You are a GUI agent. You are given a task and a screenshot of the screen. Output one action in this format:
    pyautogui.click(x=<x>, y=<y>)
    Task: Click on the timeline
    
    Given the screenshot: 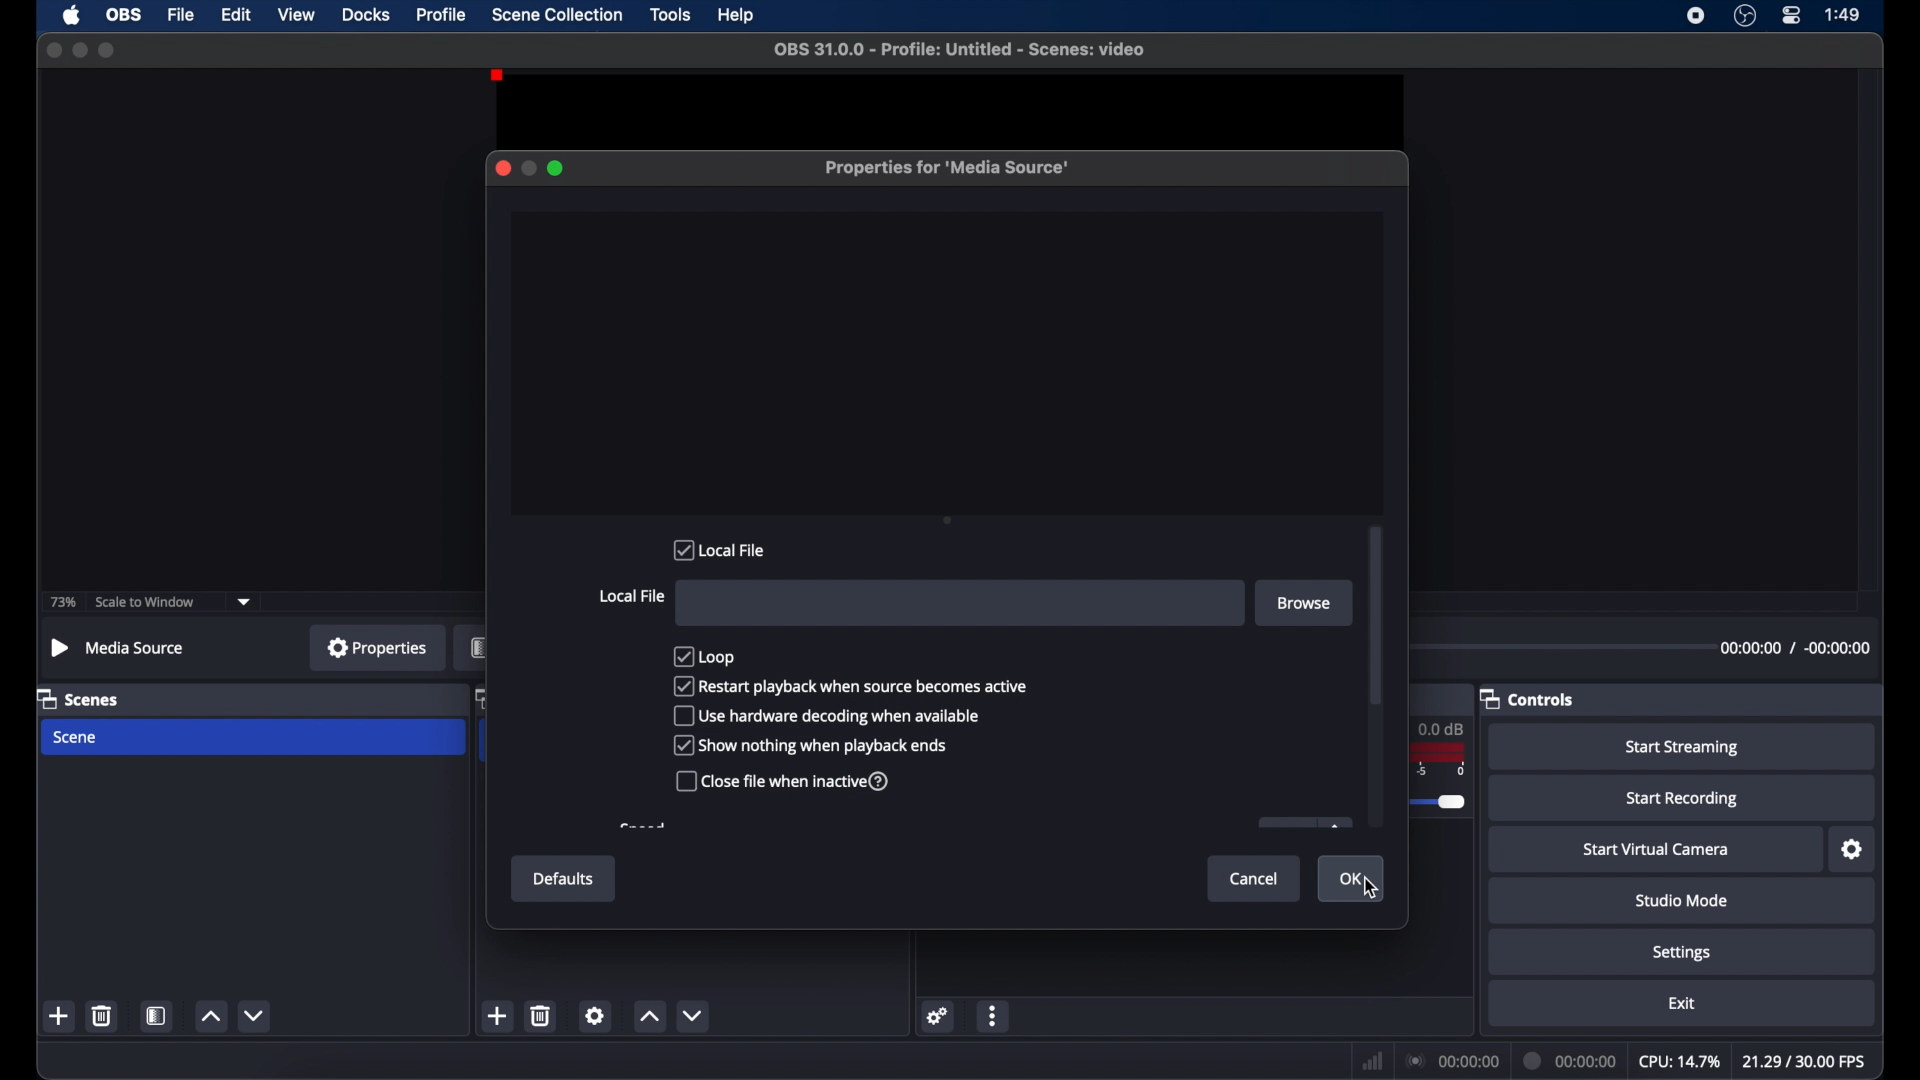 What is the action you would take?
    pyautogui.click(x=1449, y=787)
    